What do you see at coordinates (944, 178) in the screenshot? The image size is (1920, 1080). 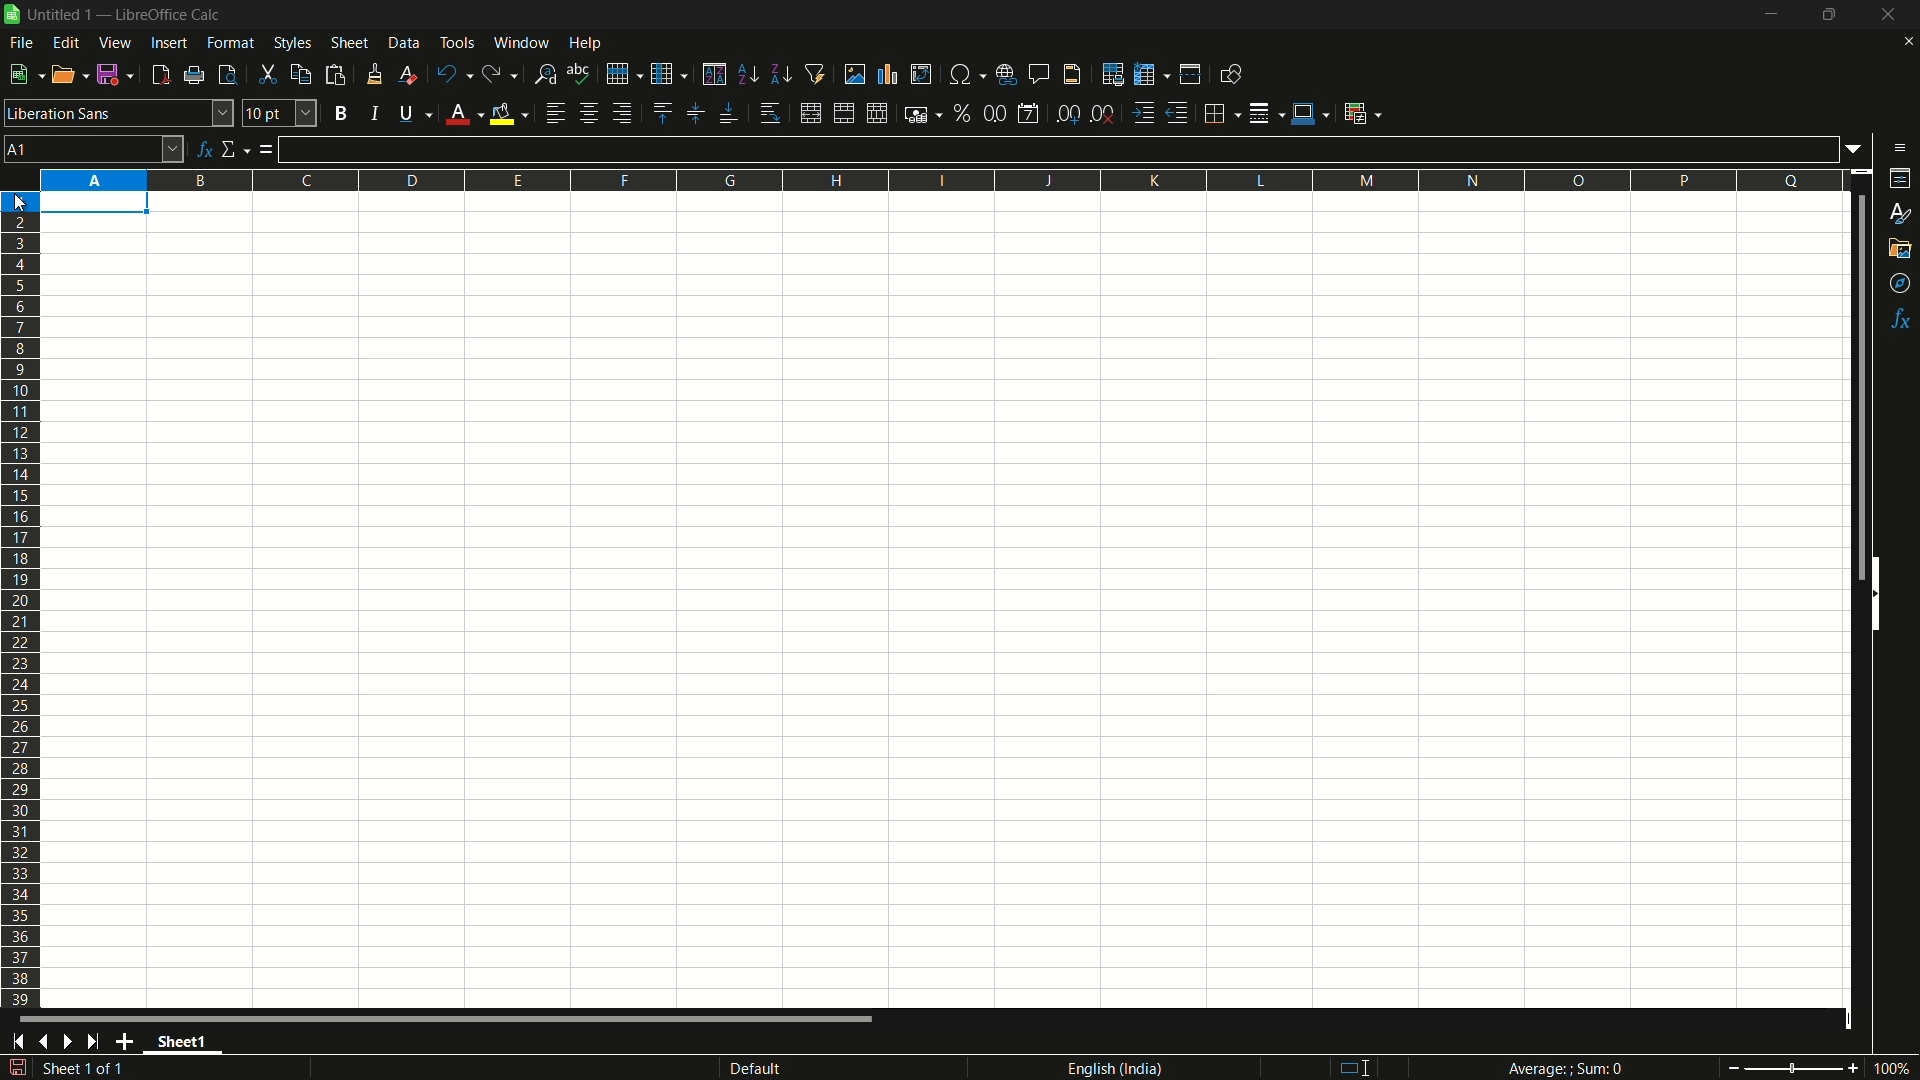 I see `columns` at bounding box center [944, 178].